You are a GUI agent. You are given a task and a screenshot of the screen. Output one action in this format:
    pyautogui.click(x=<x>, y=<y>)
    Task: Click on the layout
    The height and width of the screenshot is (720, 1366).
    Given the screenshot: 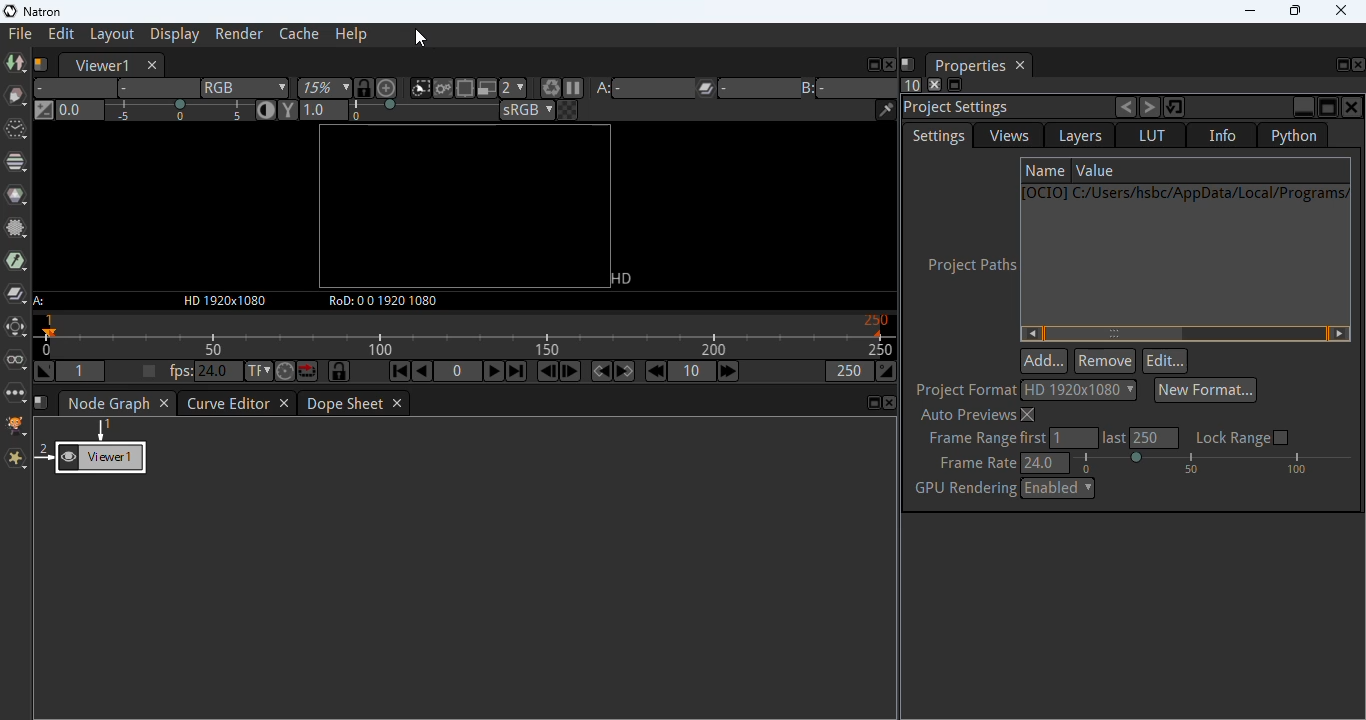 What is the action you would take?
    pyautogui.click(x=112, y=35)
    